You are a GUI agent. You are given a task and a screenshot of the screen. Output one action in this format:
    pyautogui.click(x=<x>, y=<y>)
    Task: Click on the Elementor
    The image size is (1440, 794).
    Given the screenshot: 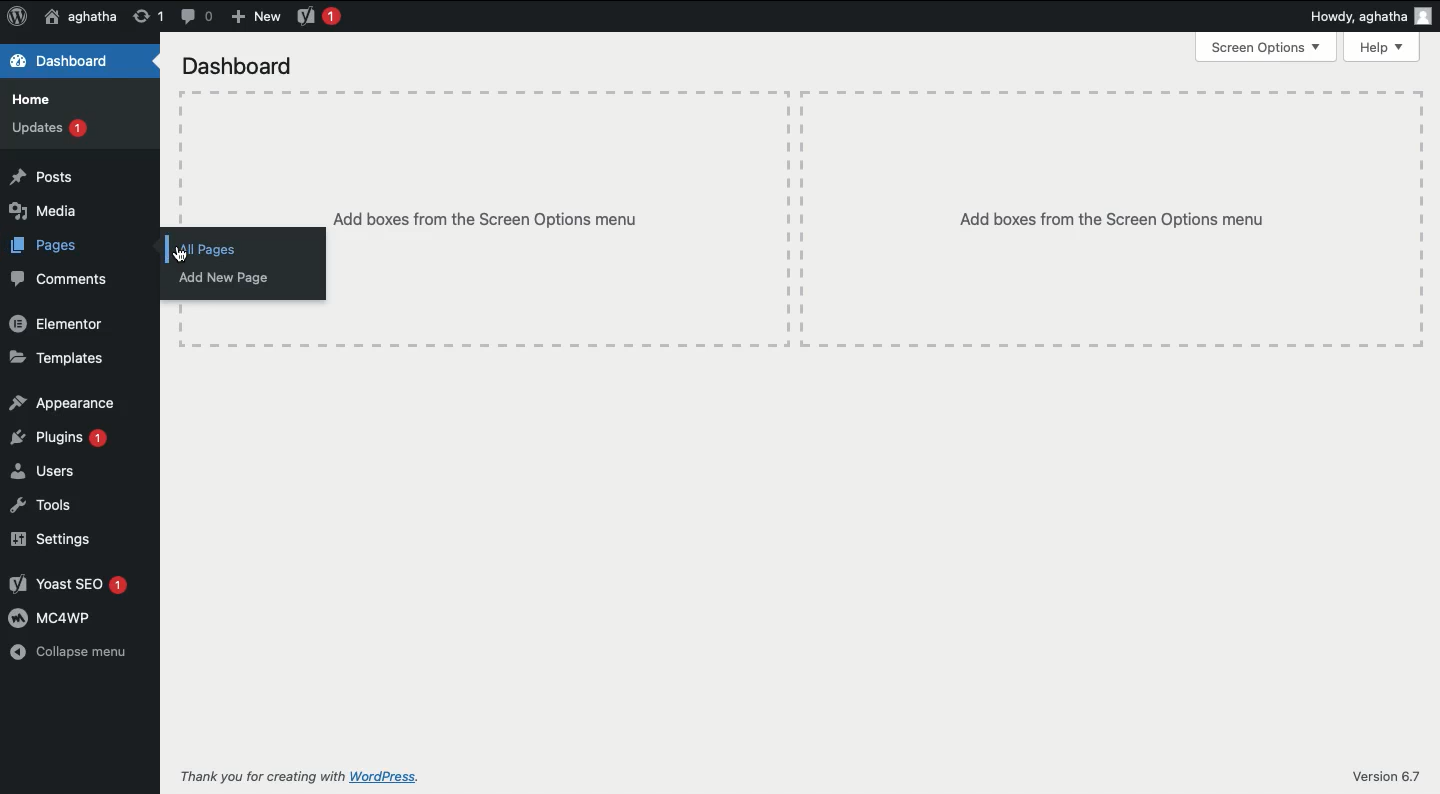 What is the action you would take?
    pyautogui.click(x=58, y=326)
    